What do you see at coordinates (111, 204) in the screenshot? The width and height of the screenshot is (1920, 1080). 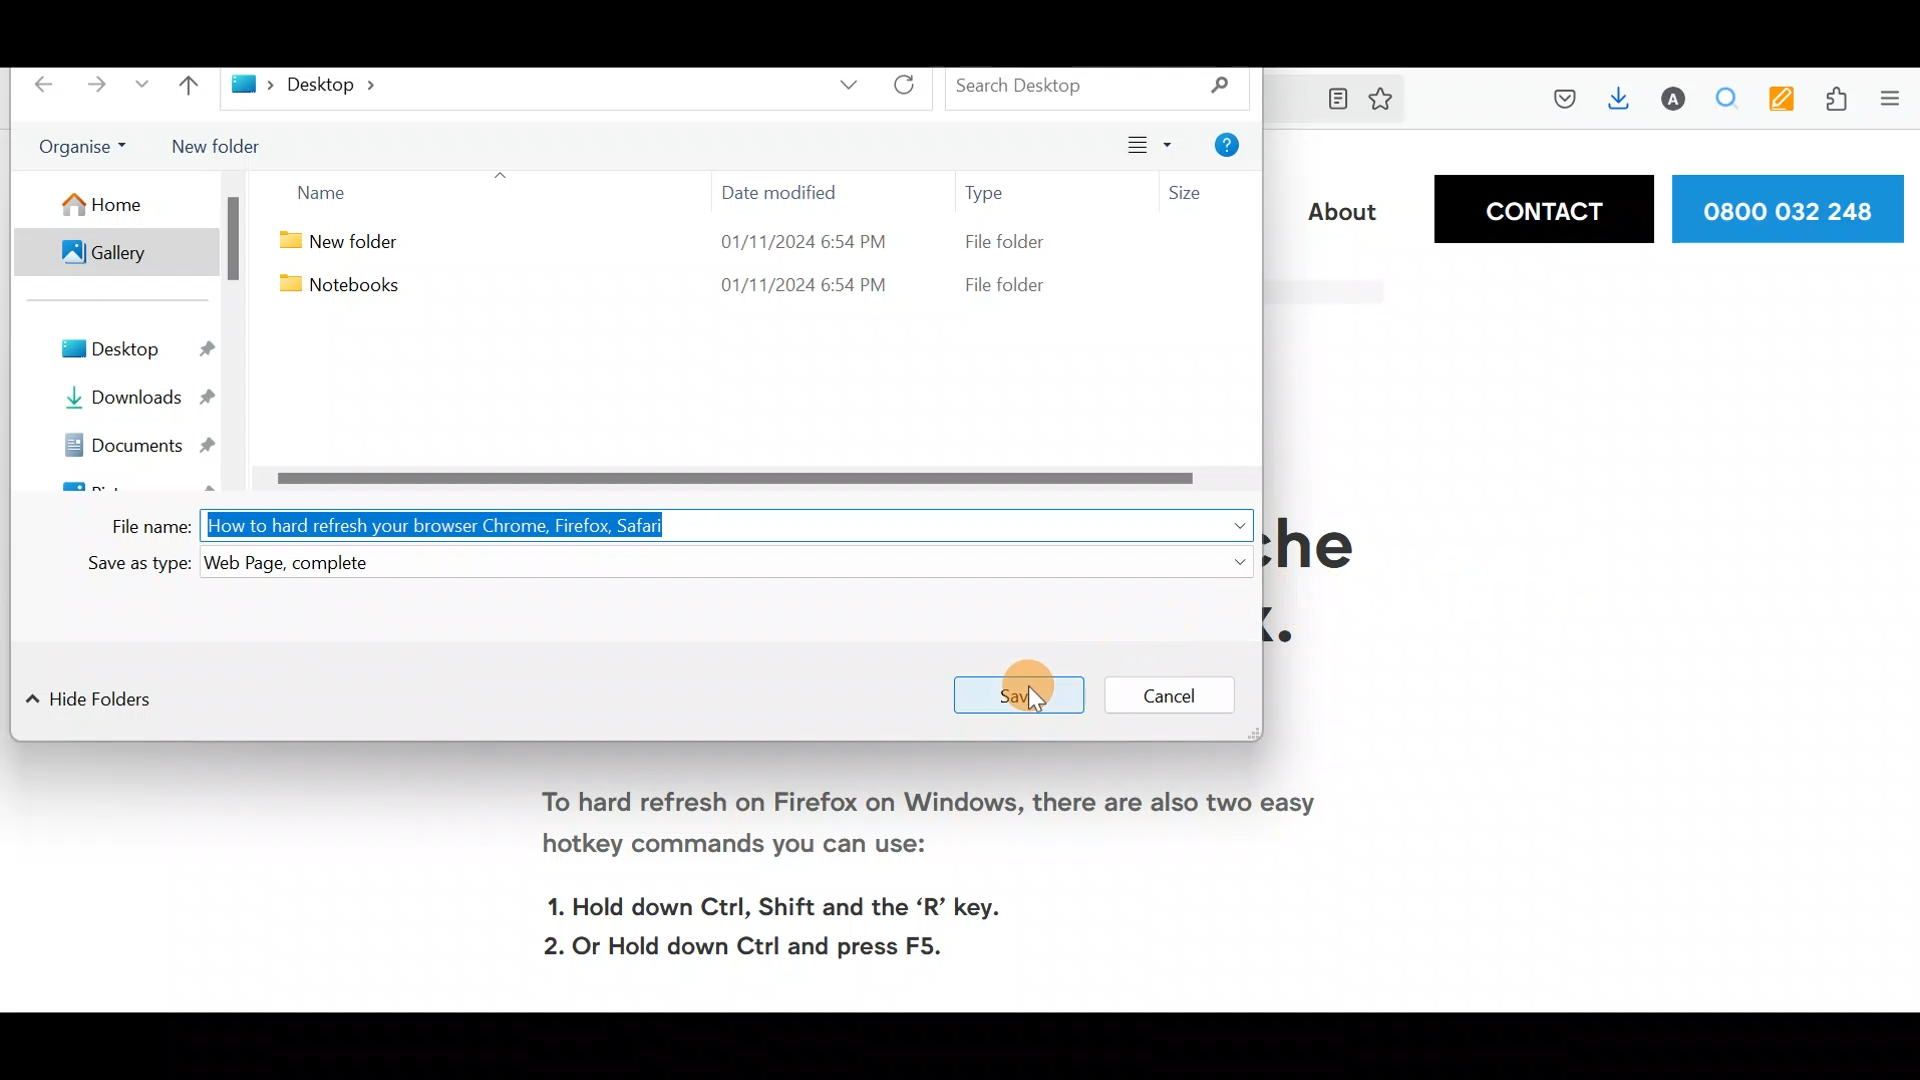 I see `Home` at bounding box center [111, 204].